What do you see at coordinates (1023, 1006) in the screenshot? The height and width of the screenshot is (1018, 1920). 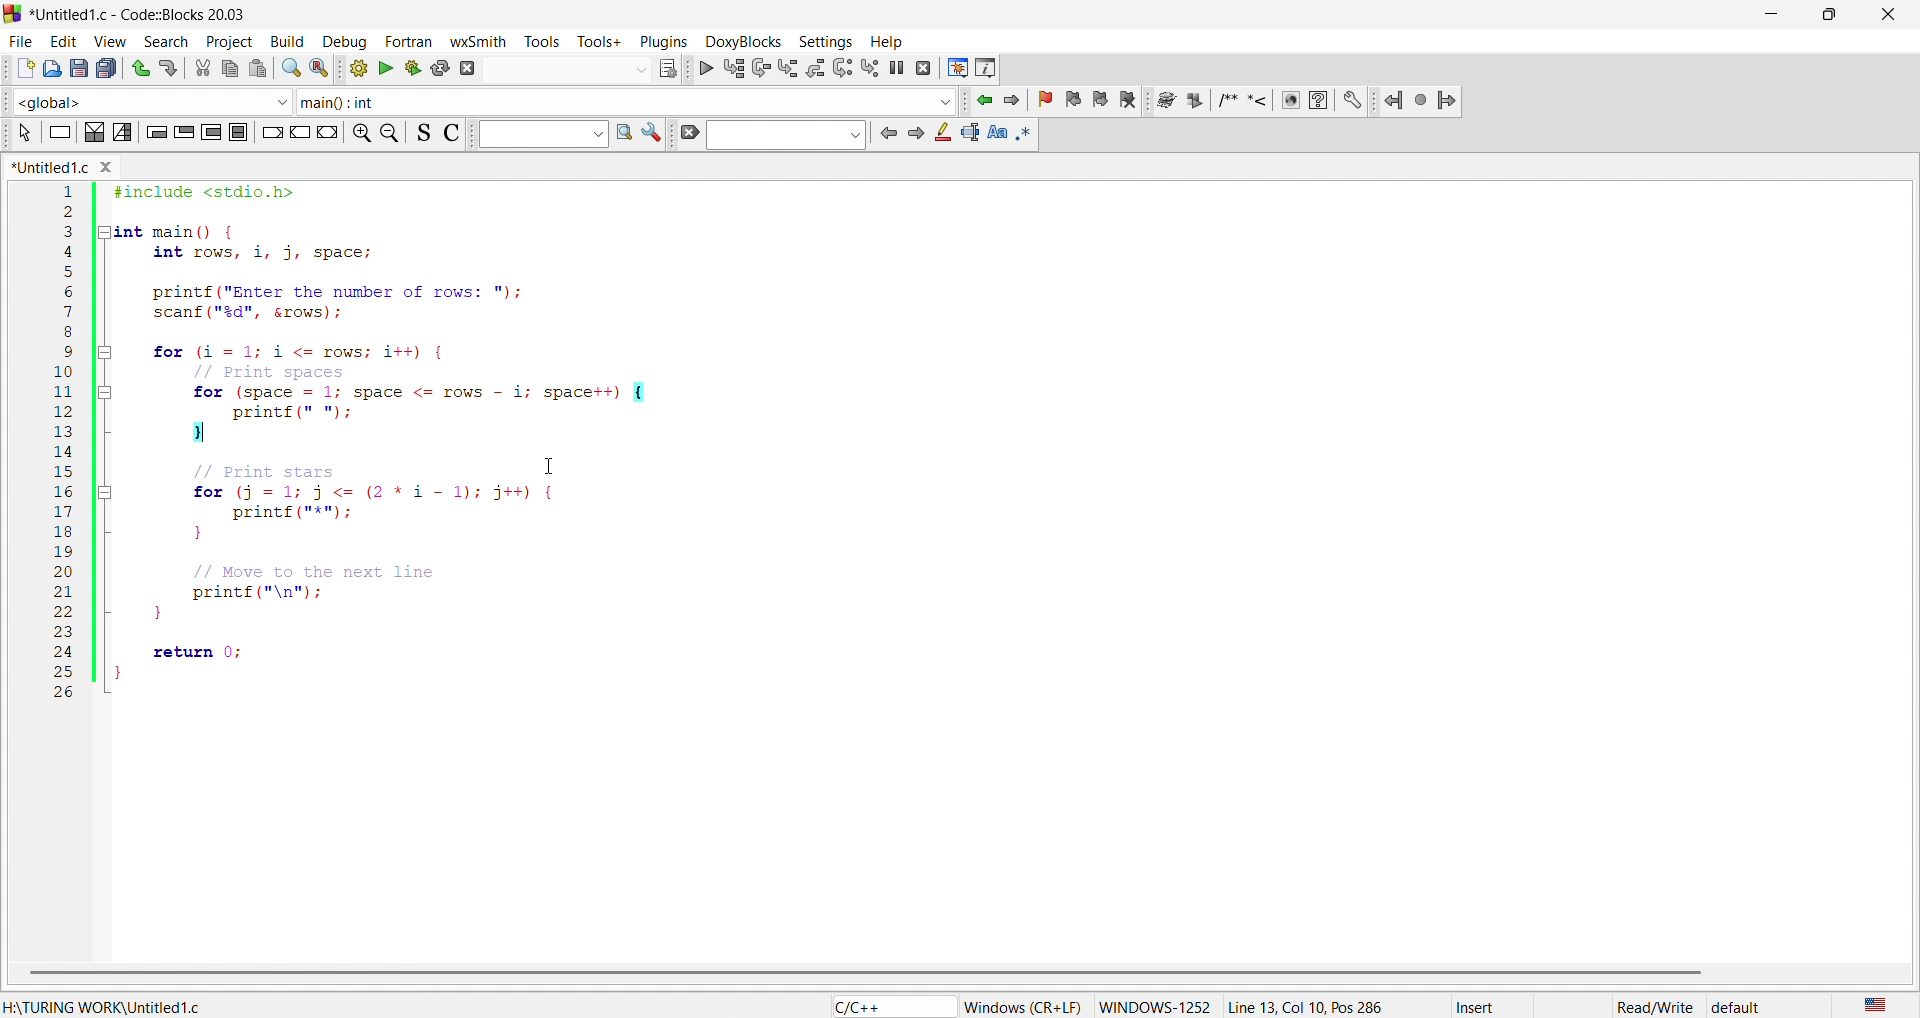 I see `Windows (CR+LF)` at bounding box center [1023, 1006].